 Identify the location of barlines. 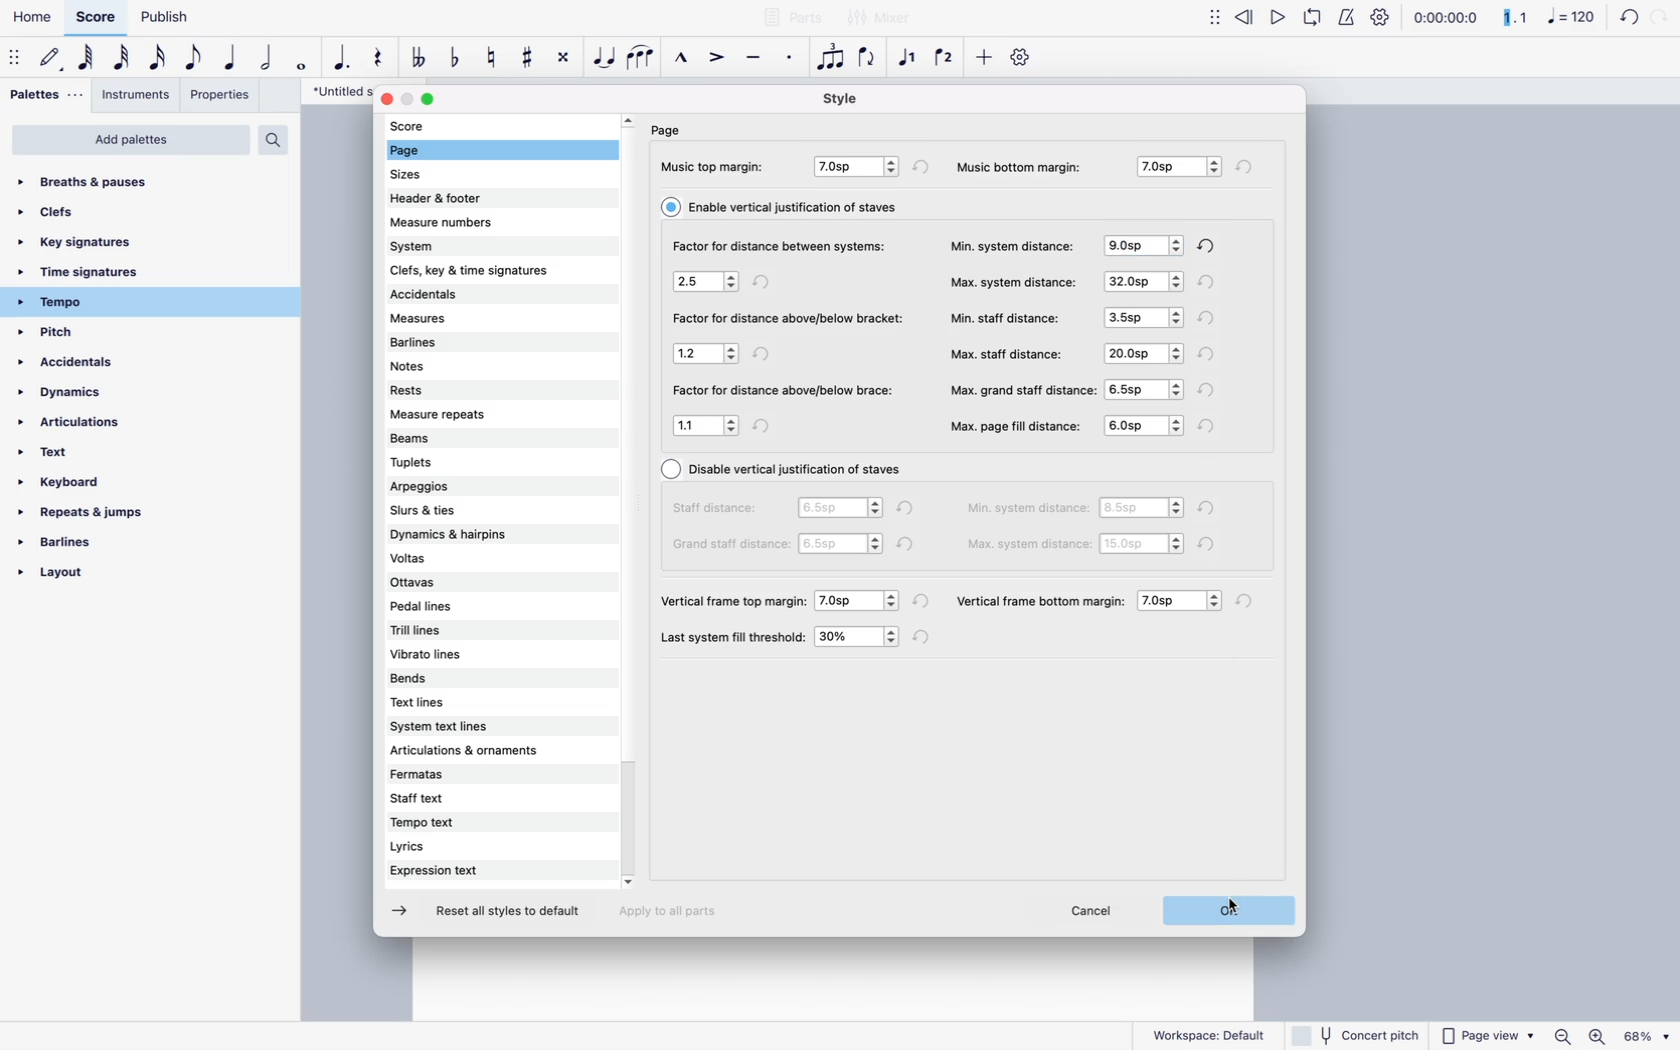
(92, 548).